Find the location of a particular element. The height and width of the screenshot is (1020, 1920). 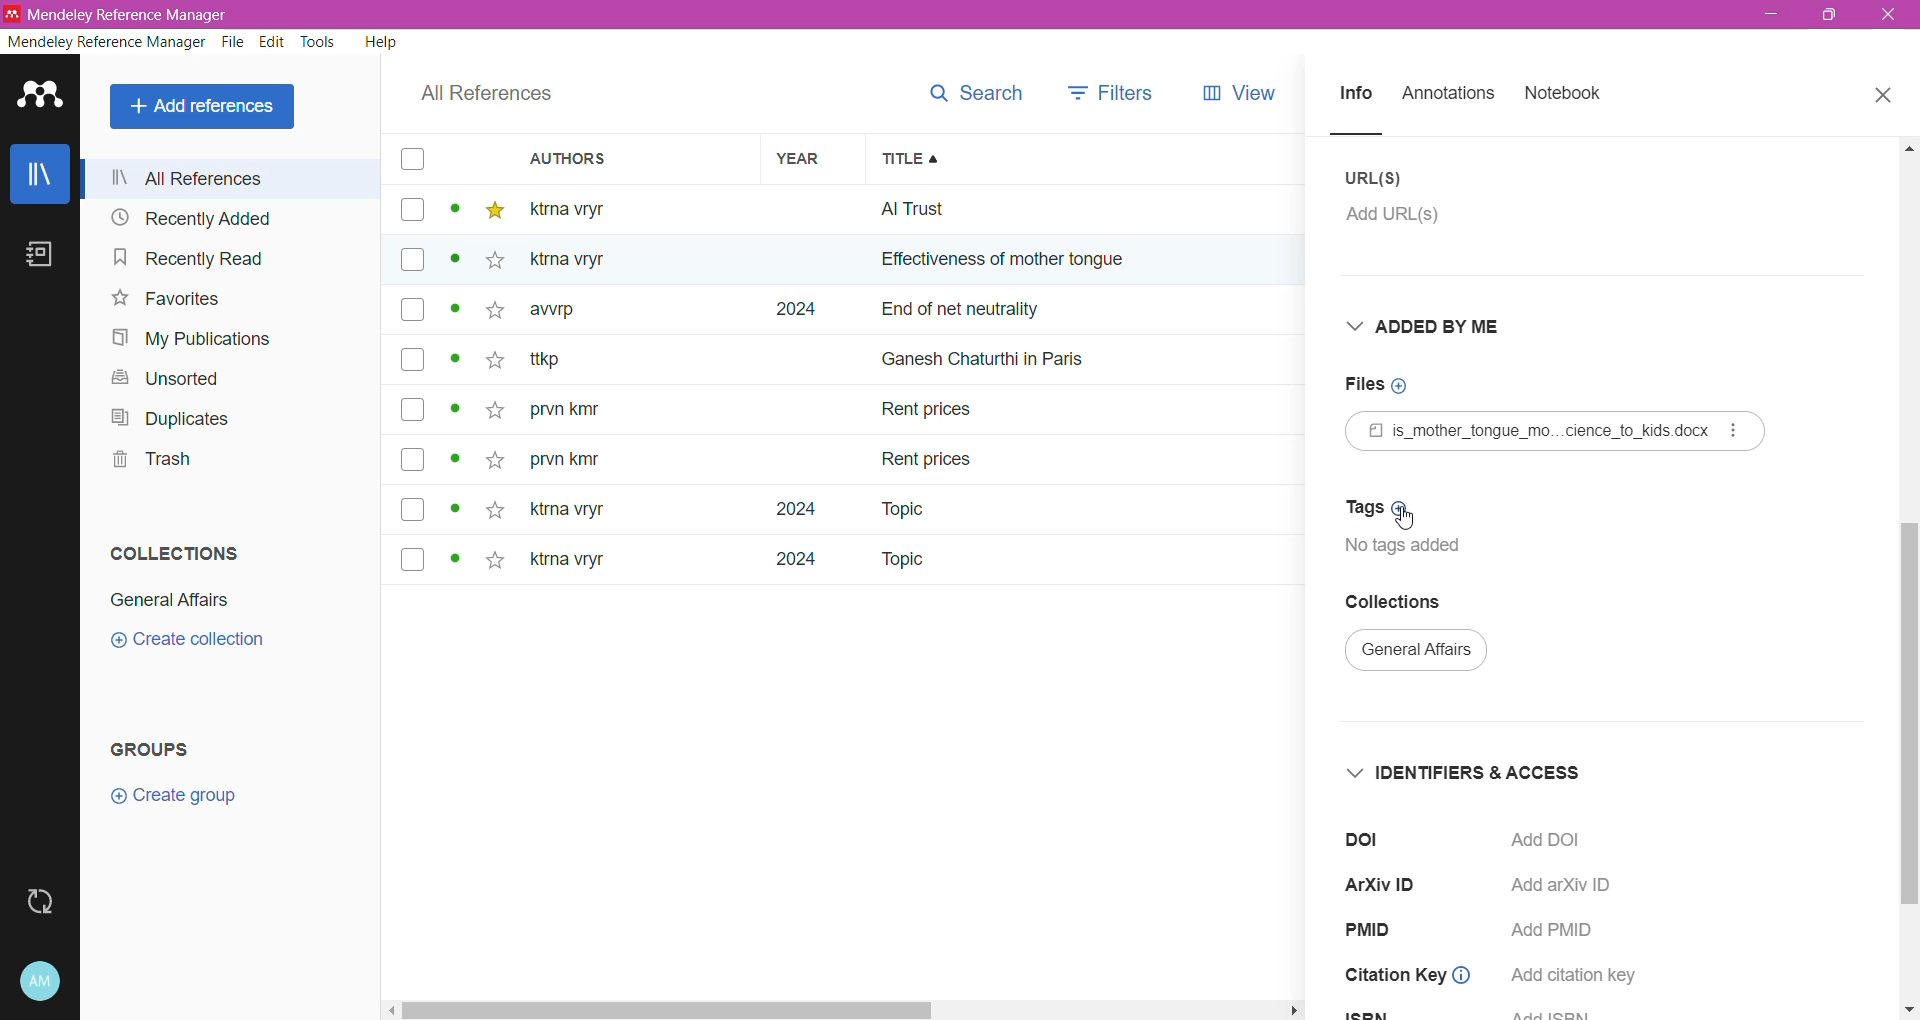

Info is located at coordinates (1354, 95).